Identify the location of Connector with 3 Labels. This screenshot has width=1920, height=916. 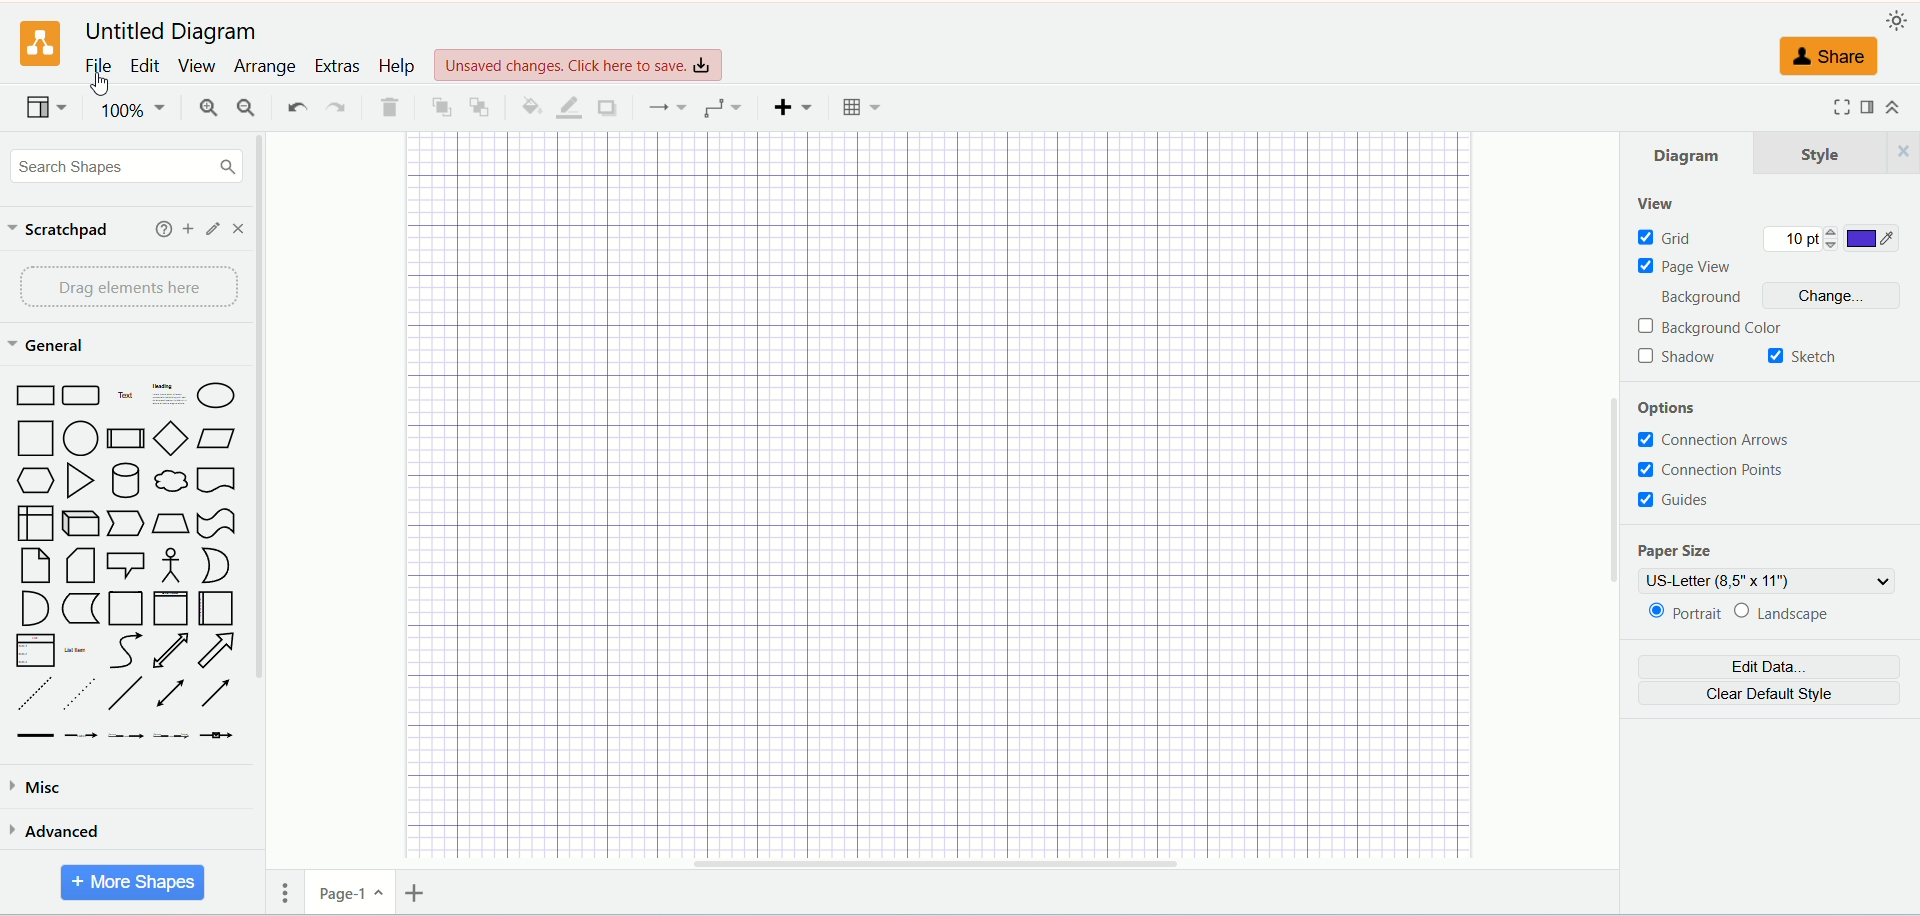
(173, 736).